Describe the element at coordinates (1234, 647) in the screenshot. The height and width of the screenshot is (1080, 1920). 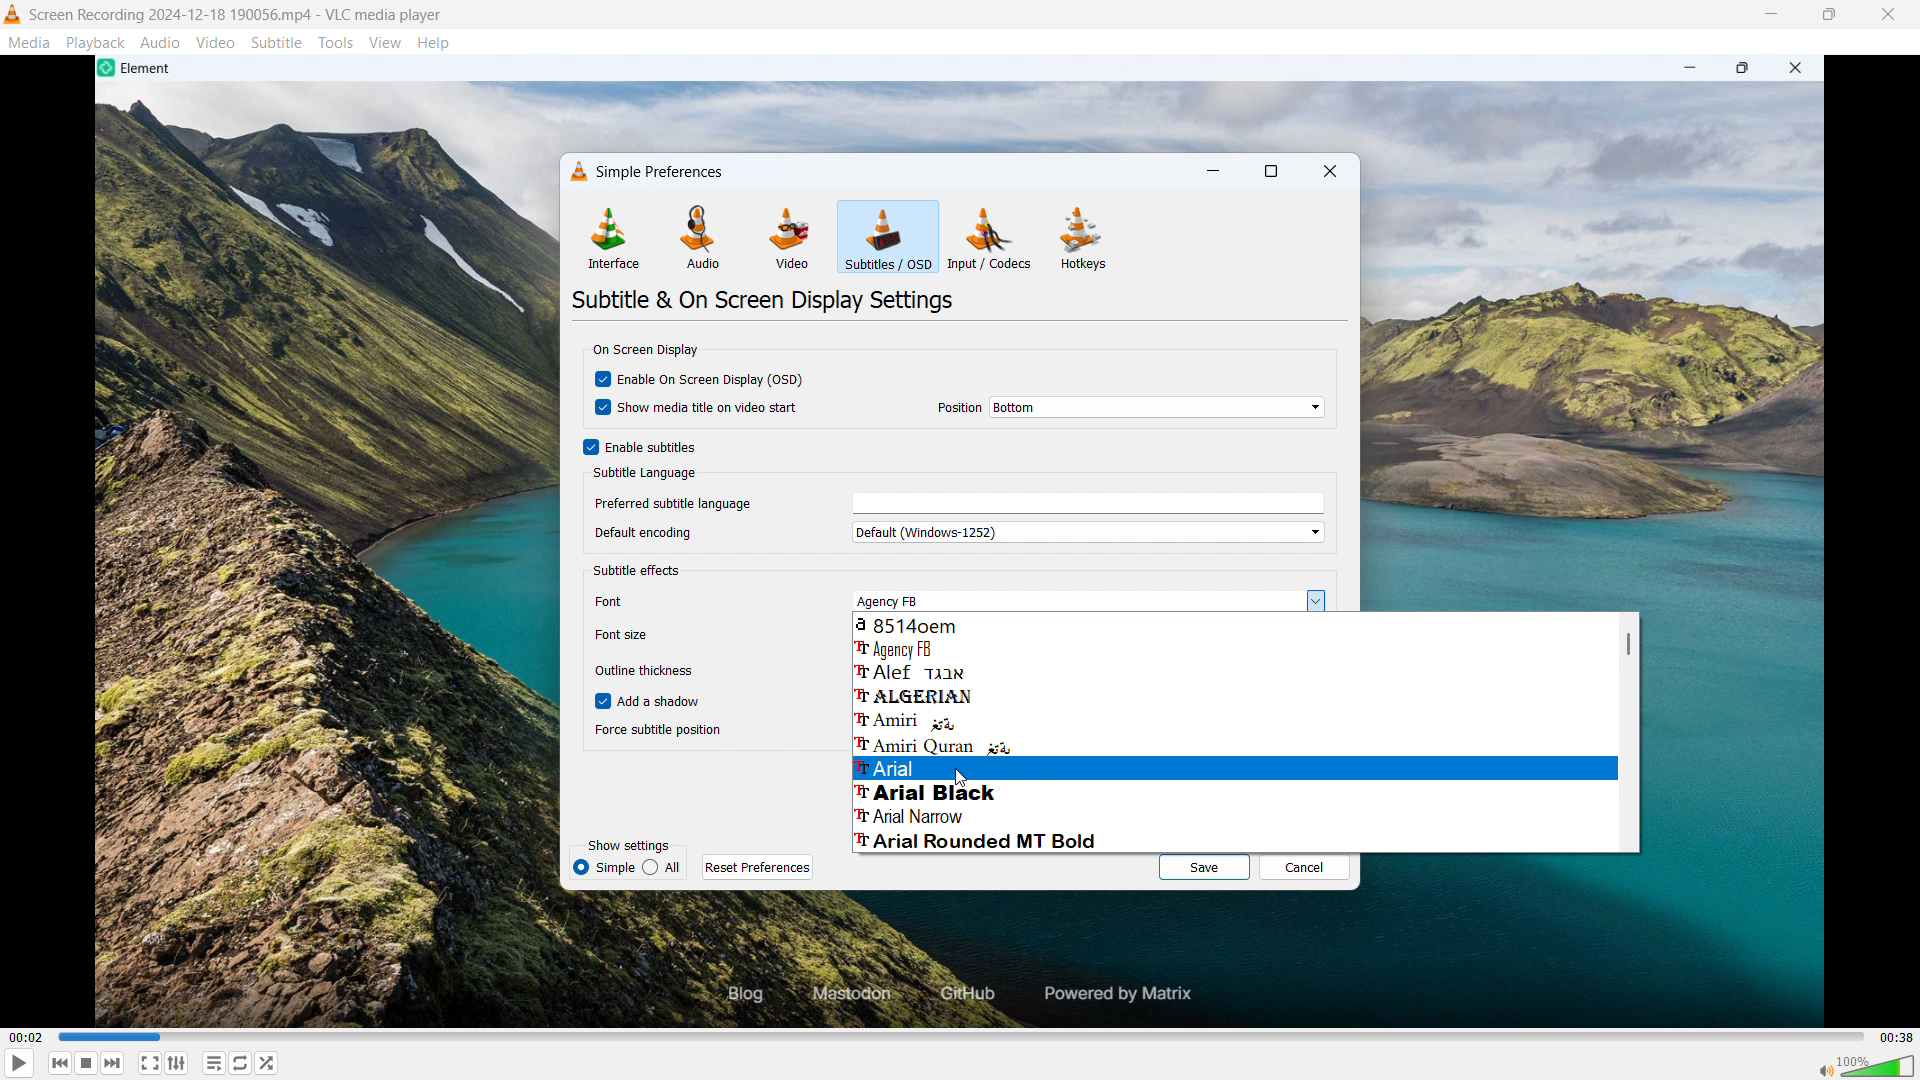
I see `agency fb` at that location.